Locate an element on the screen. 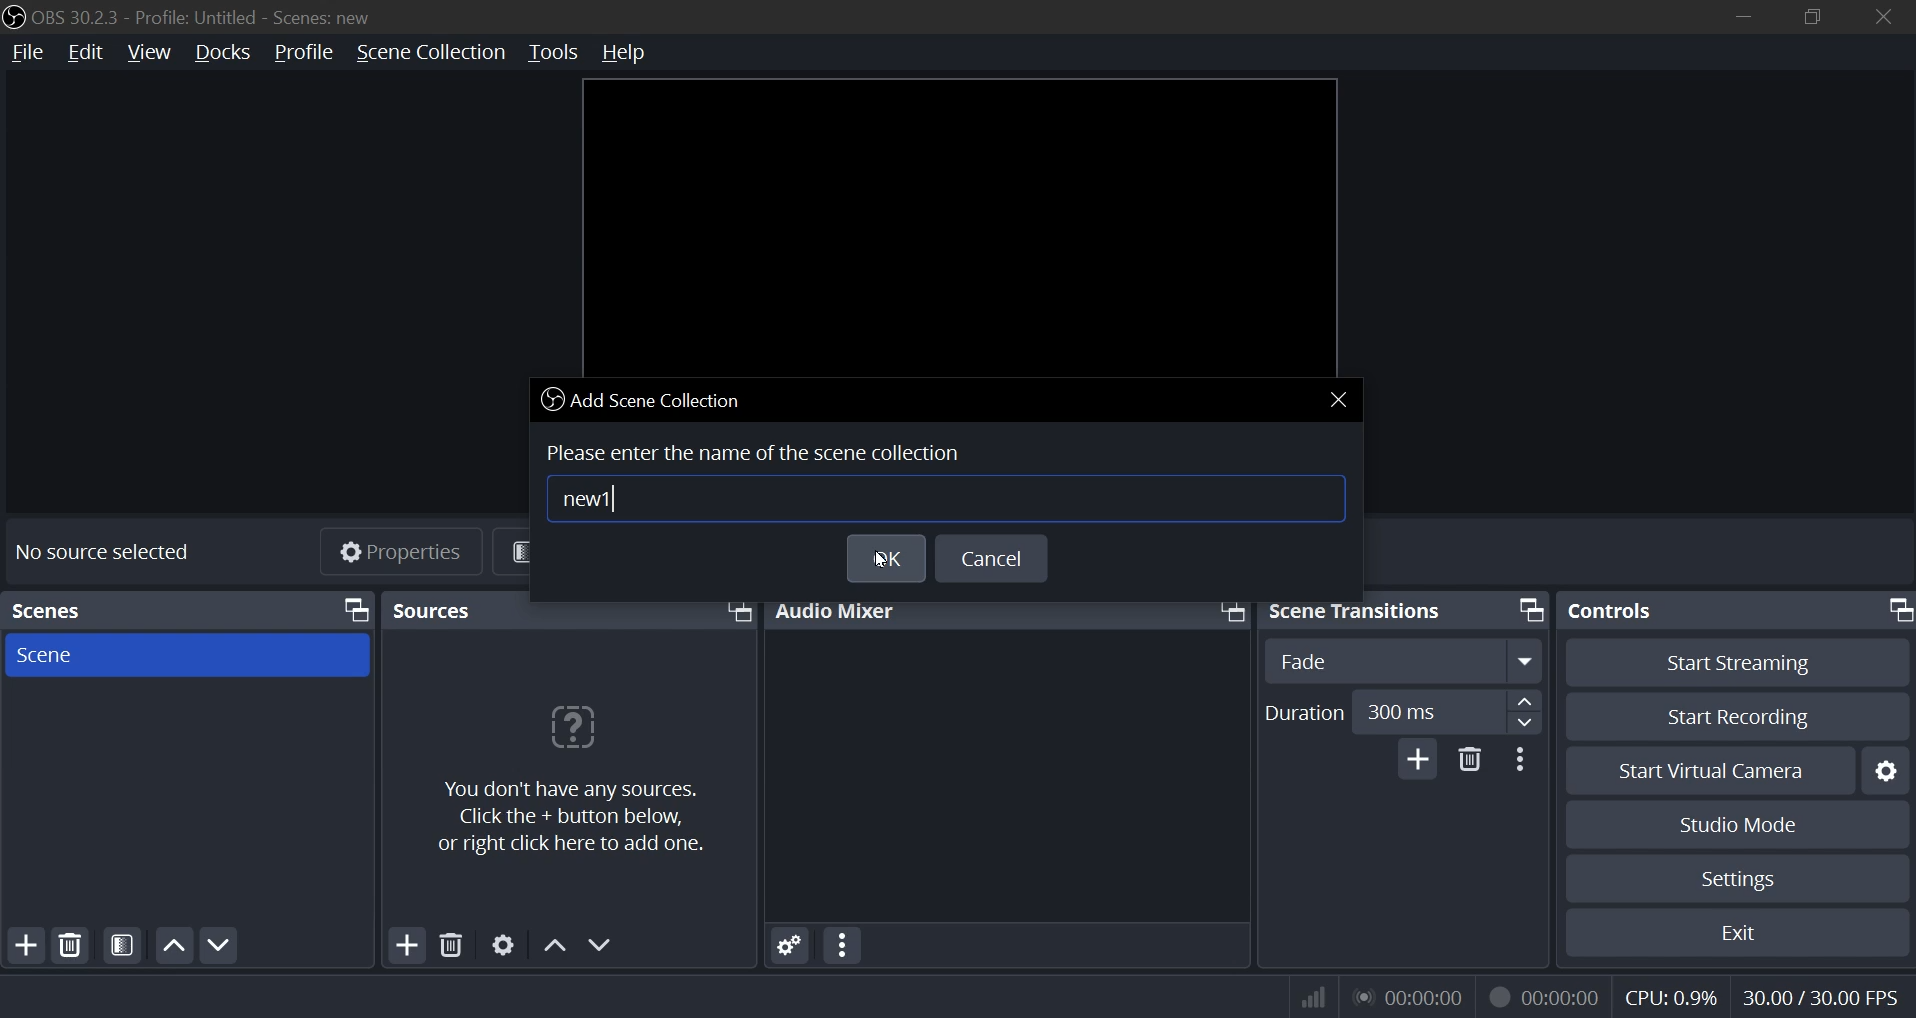 The image size is (1916, 1018). up is located at coordinates (552, 942).